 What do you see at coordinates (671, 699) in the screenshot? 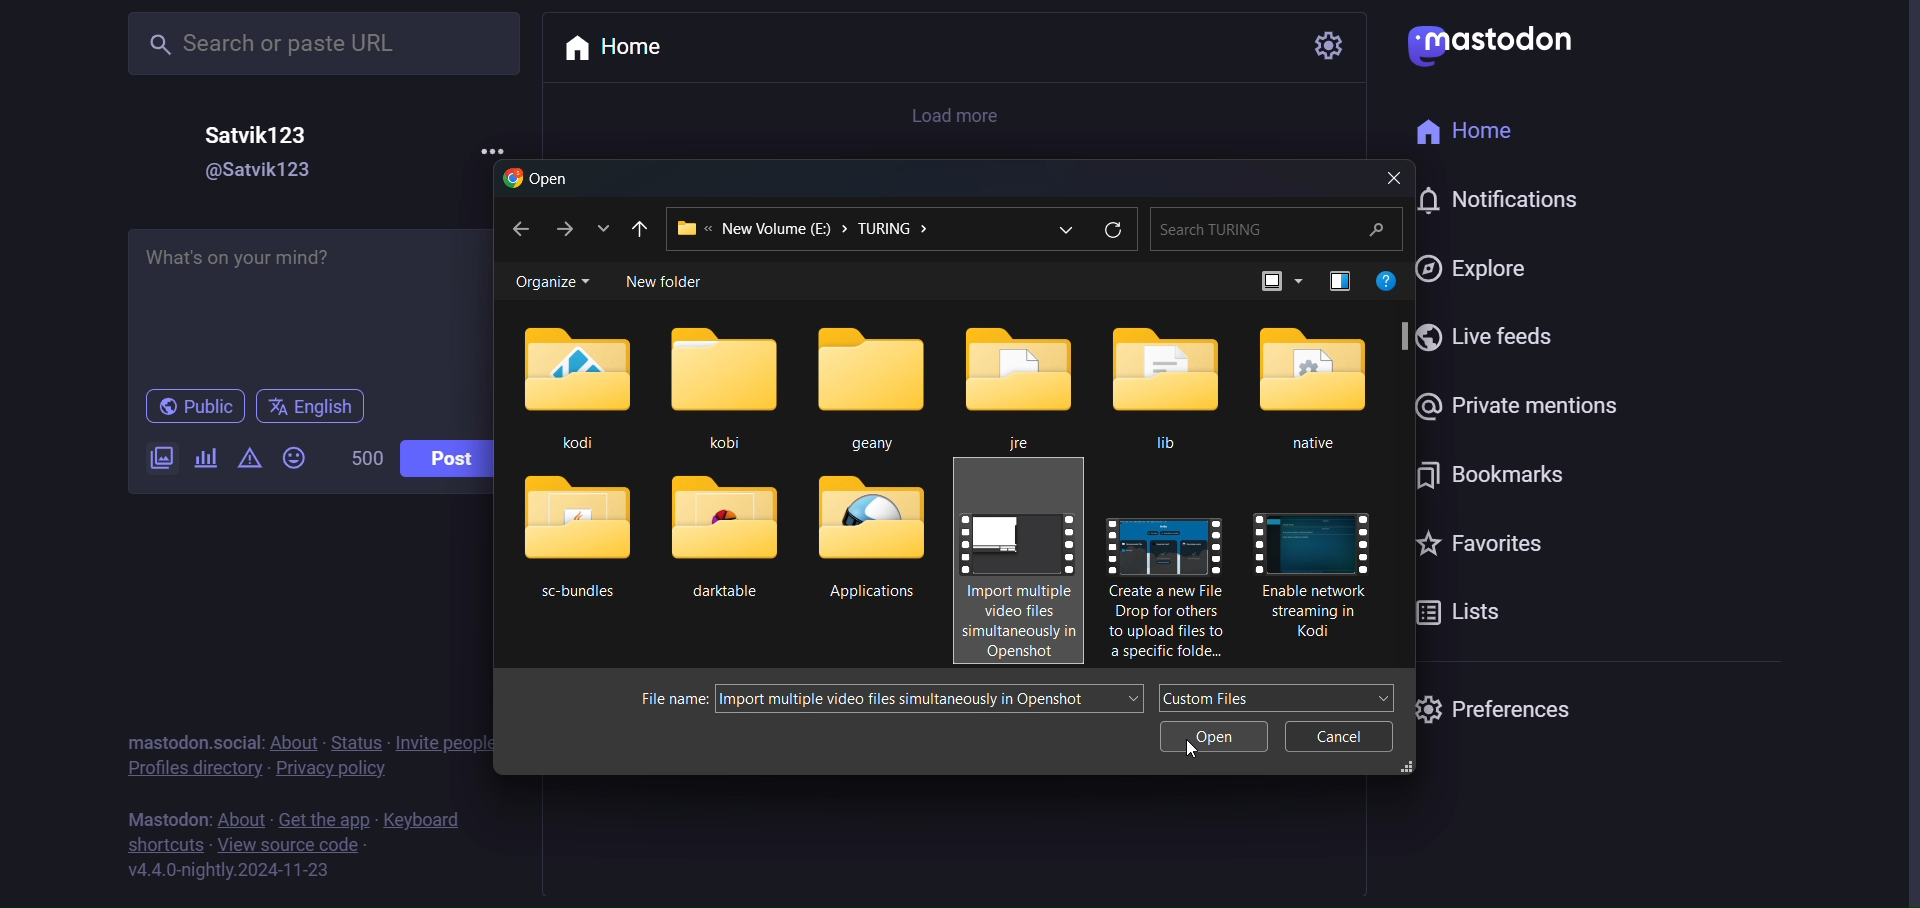
I see `file name` at bounding box center [671, 699].